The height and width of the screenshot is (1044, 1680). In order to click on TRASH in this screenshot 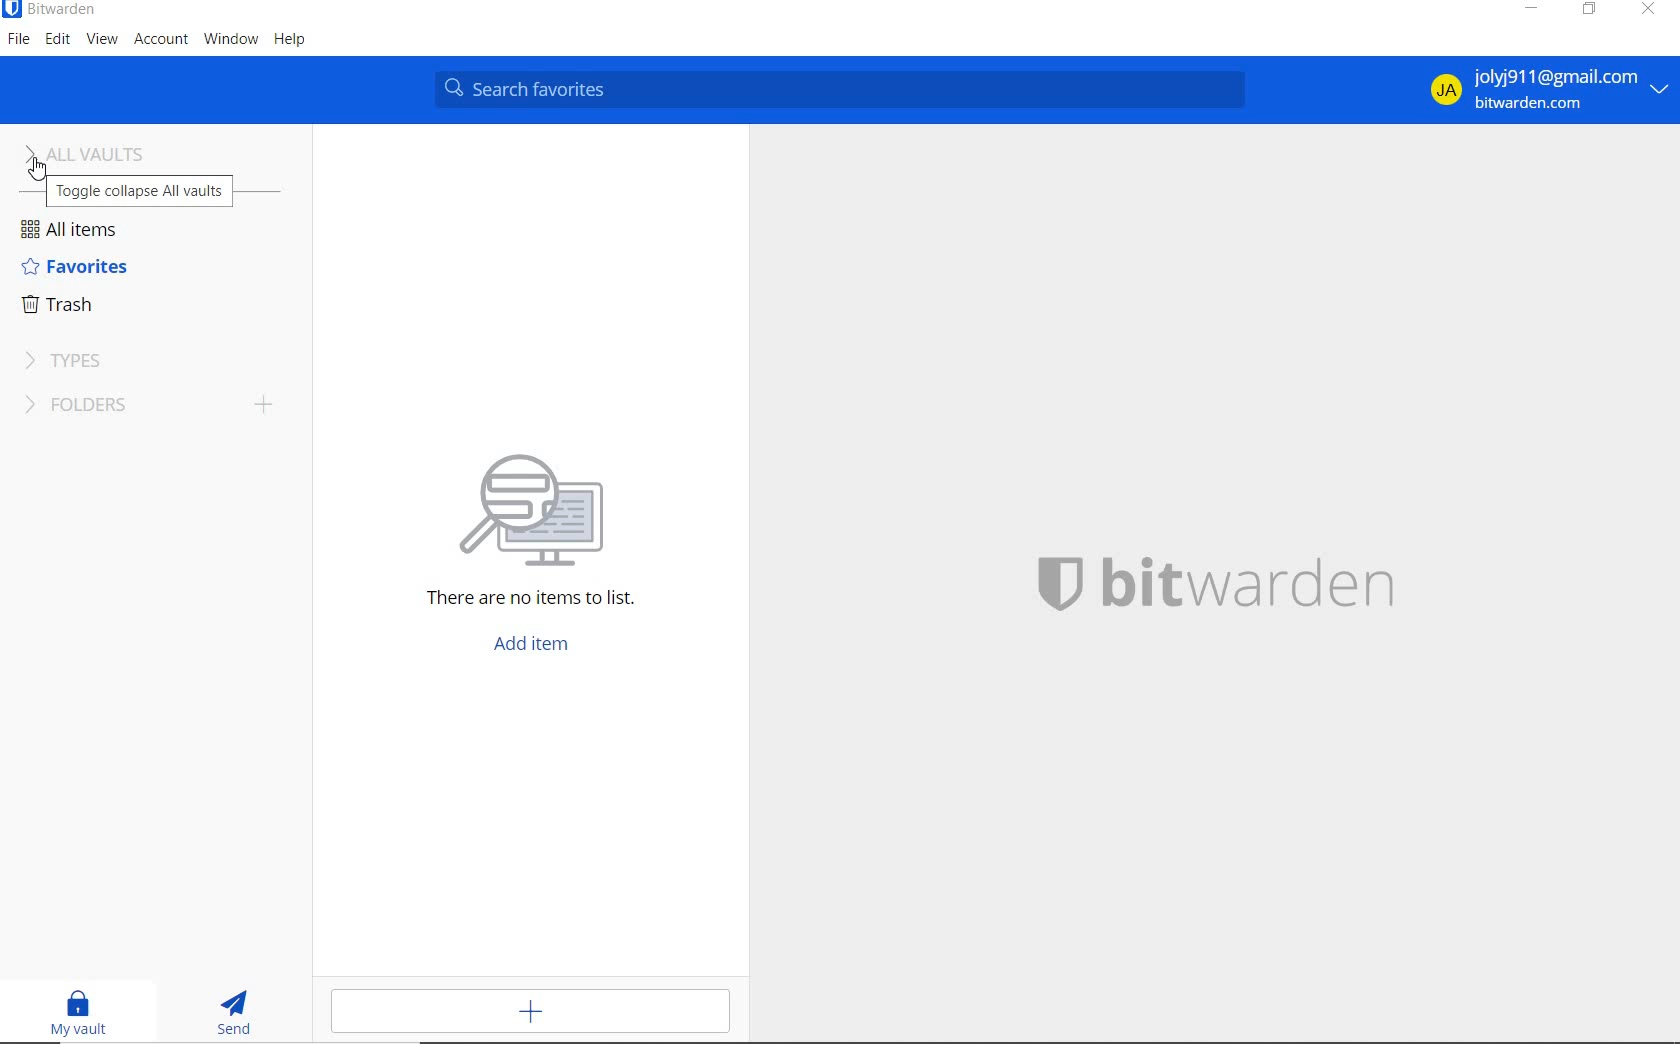, I will do `click(68, 304)`.